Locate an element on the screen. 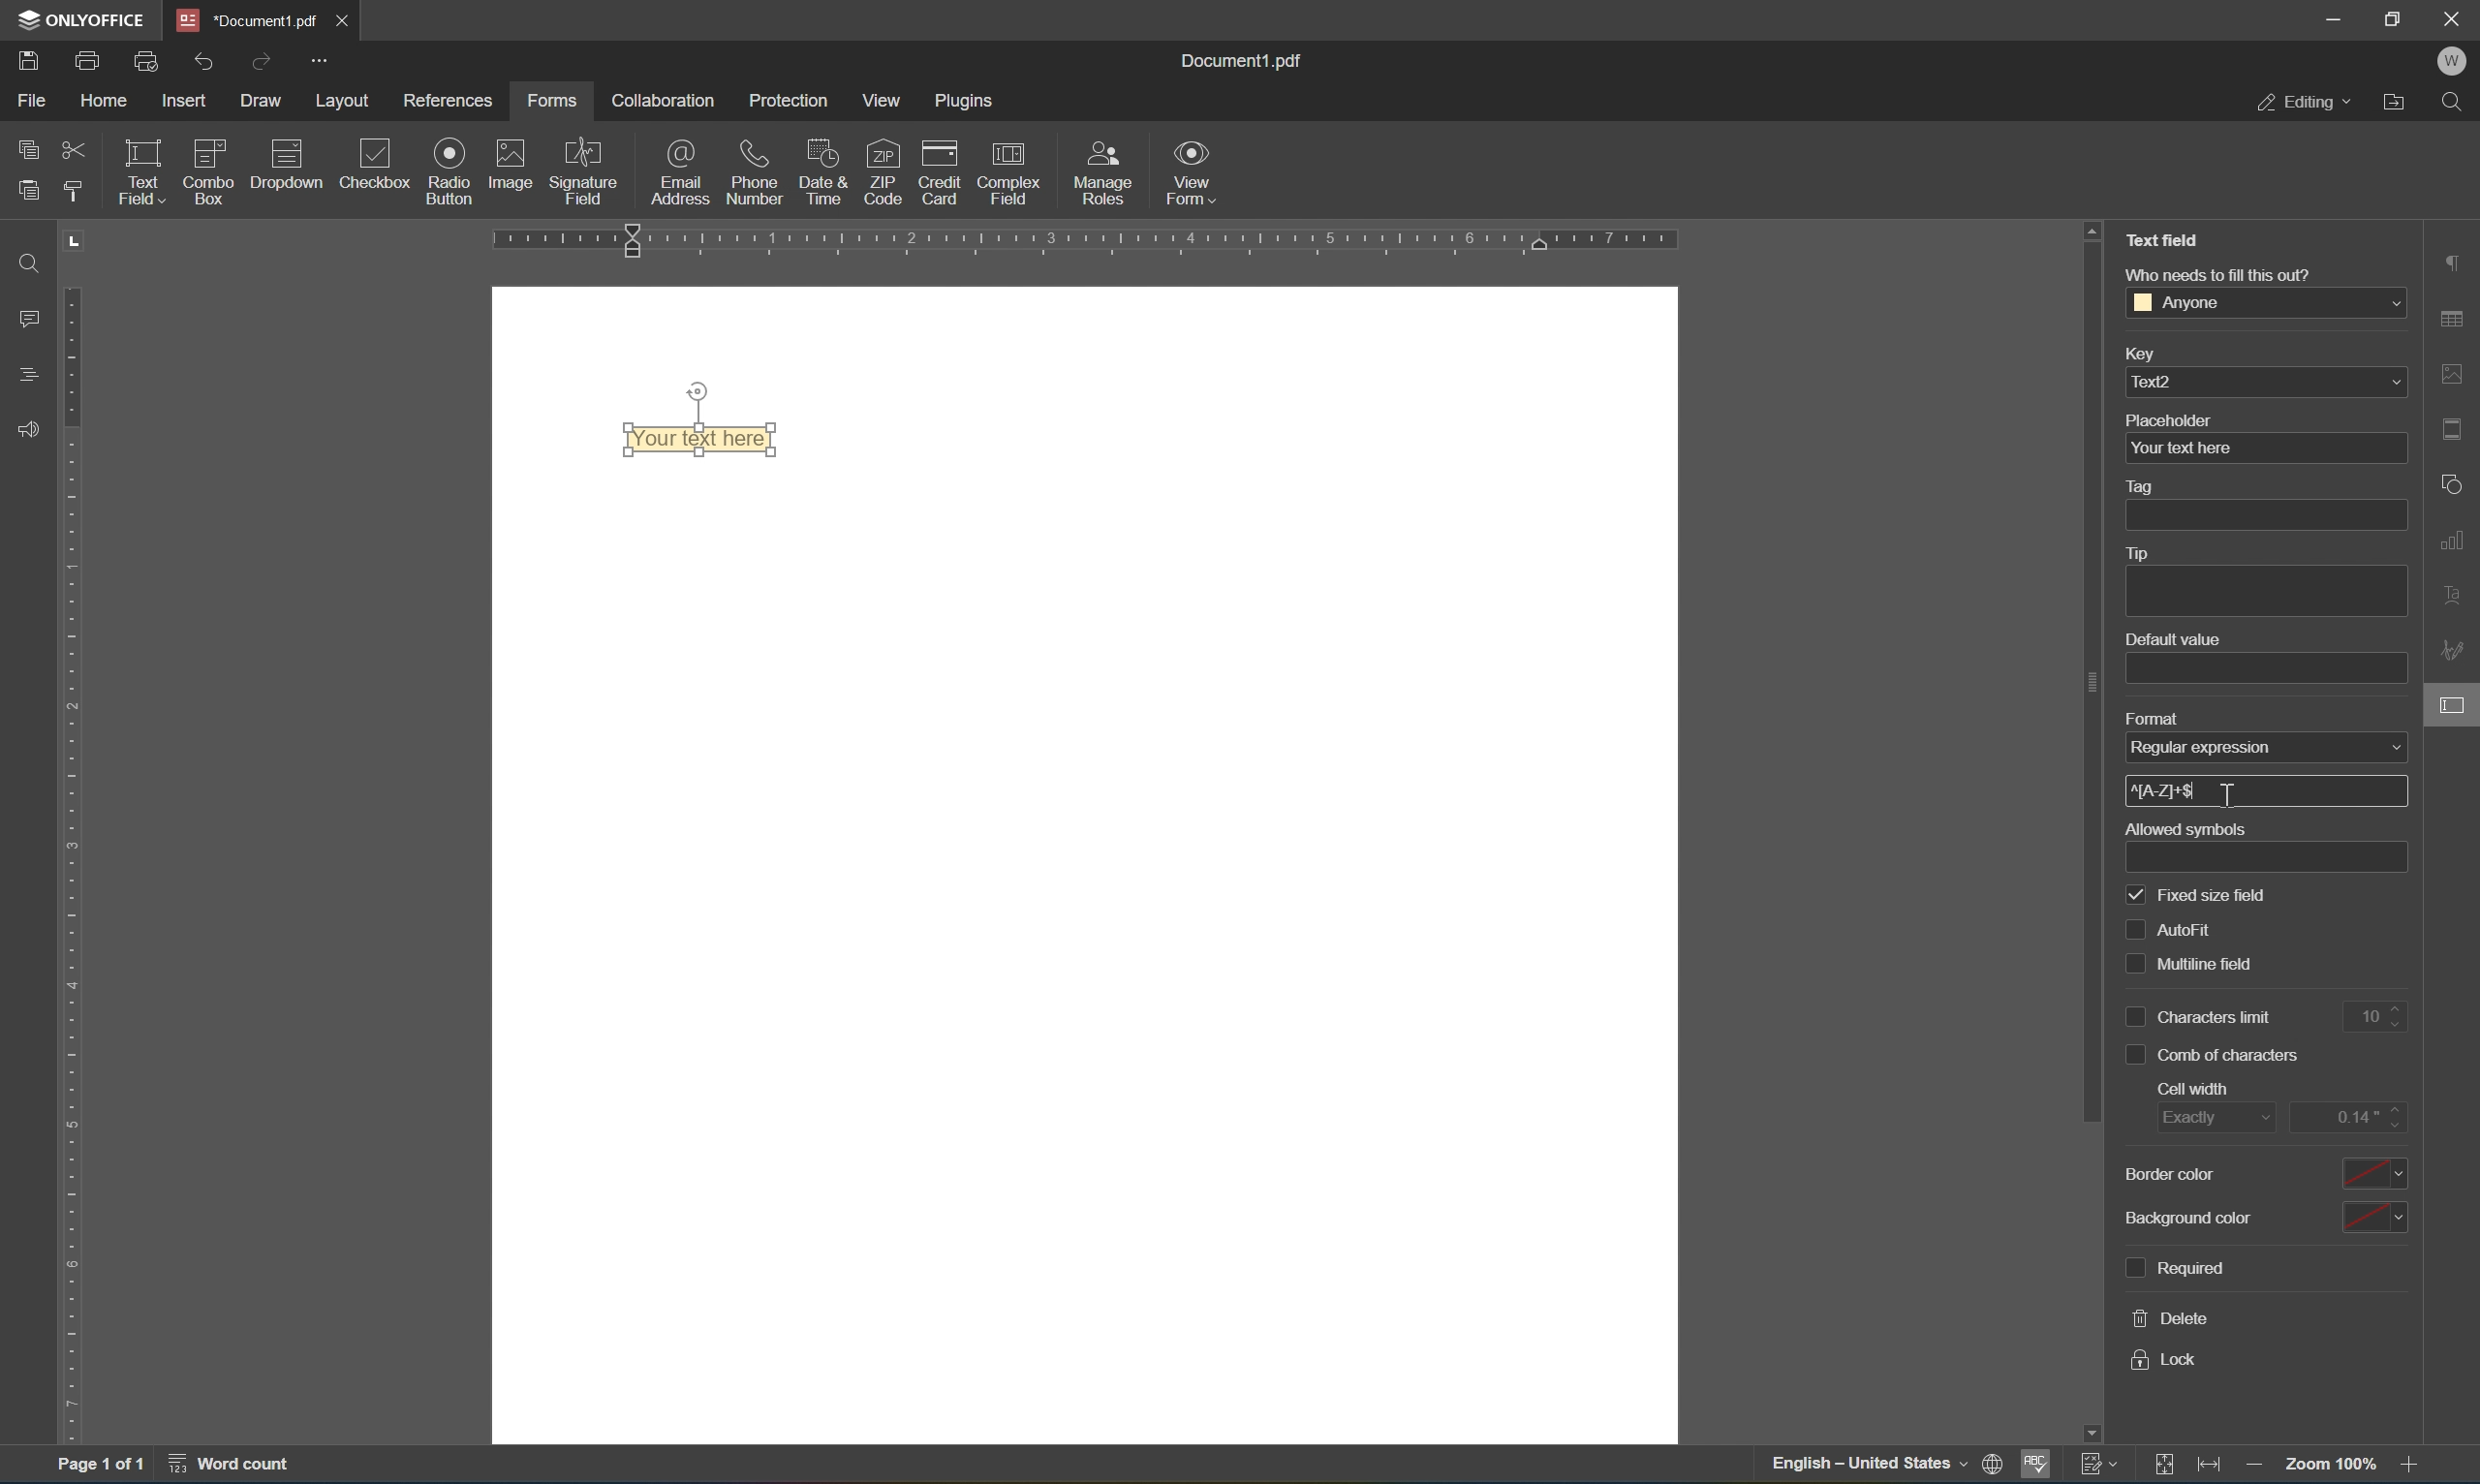 The height and width of the screenshot is (1484, 2480). zoom 100% is located at coordinates (2328, 1462).